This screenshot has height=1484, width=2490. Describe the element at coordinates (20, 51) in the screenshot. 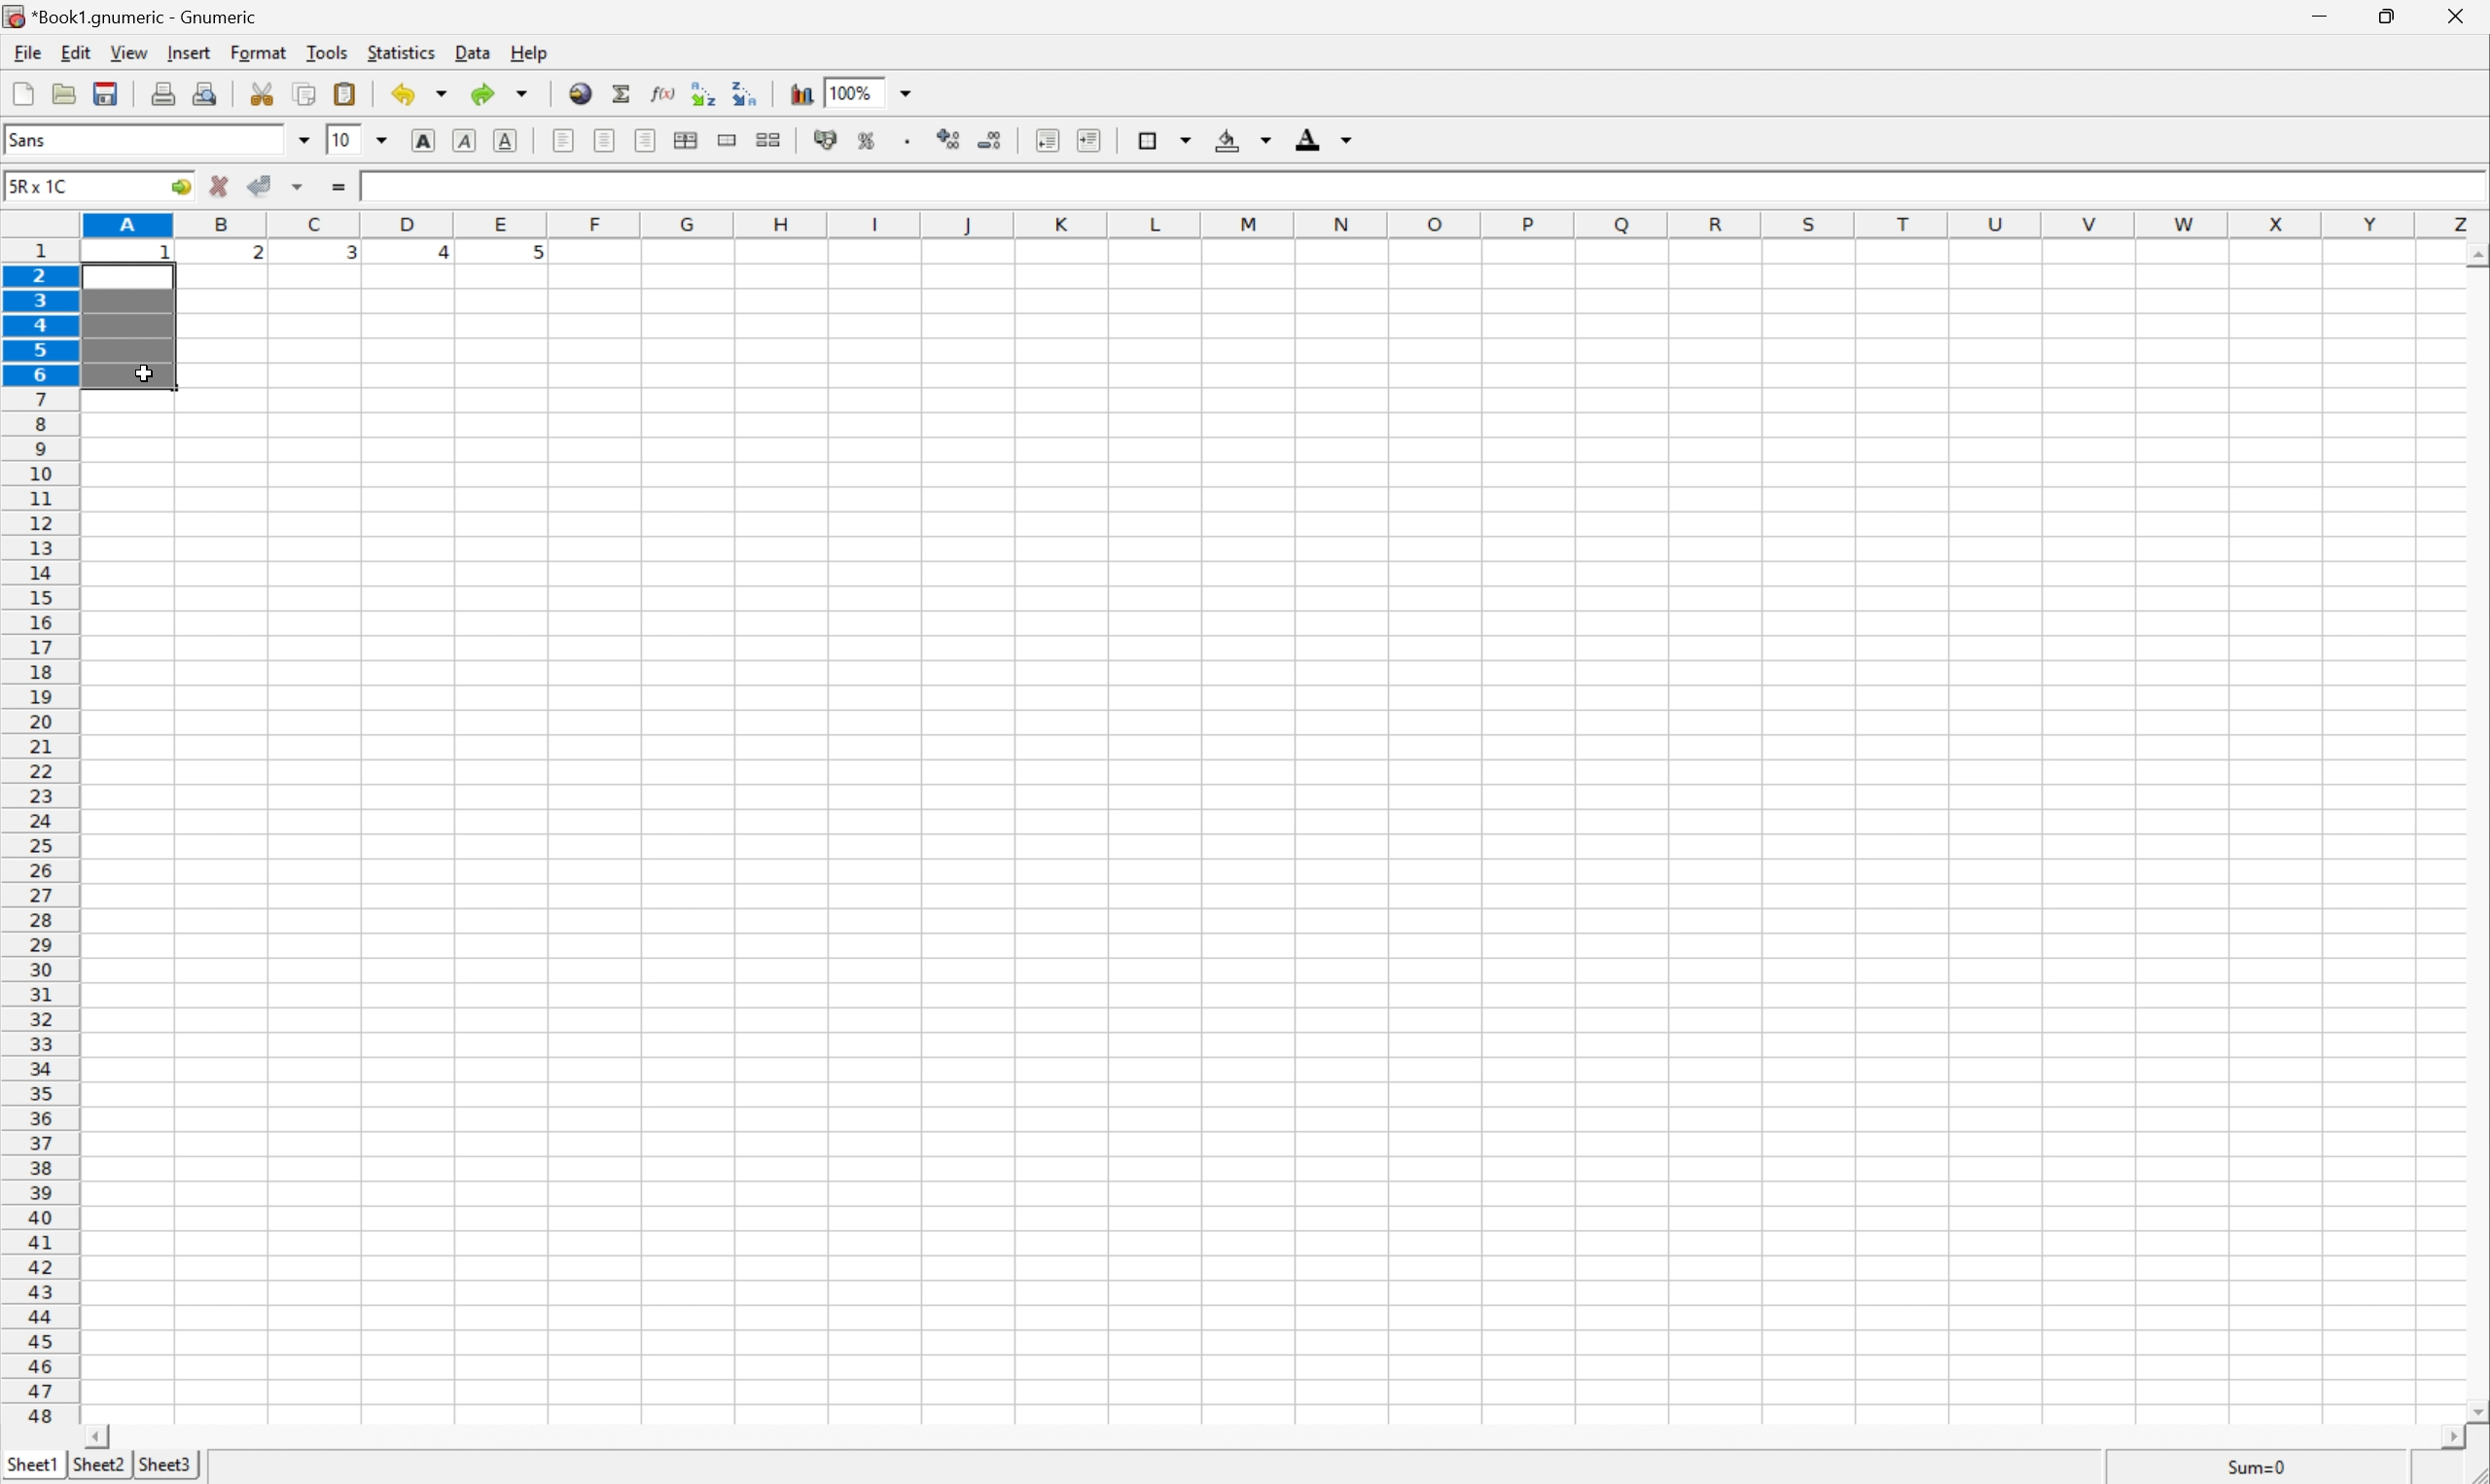

I see `file` at that location.